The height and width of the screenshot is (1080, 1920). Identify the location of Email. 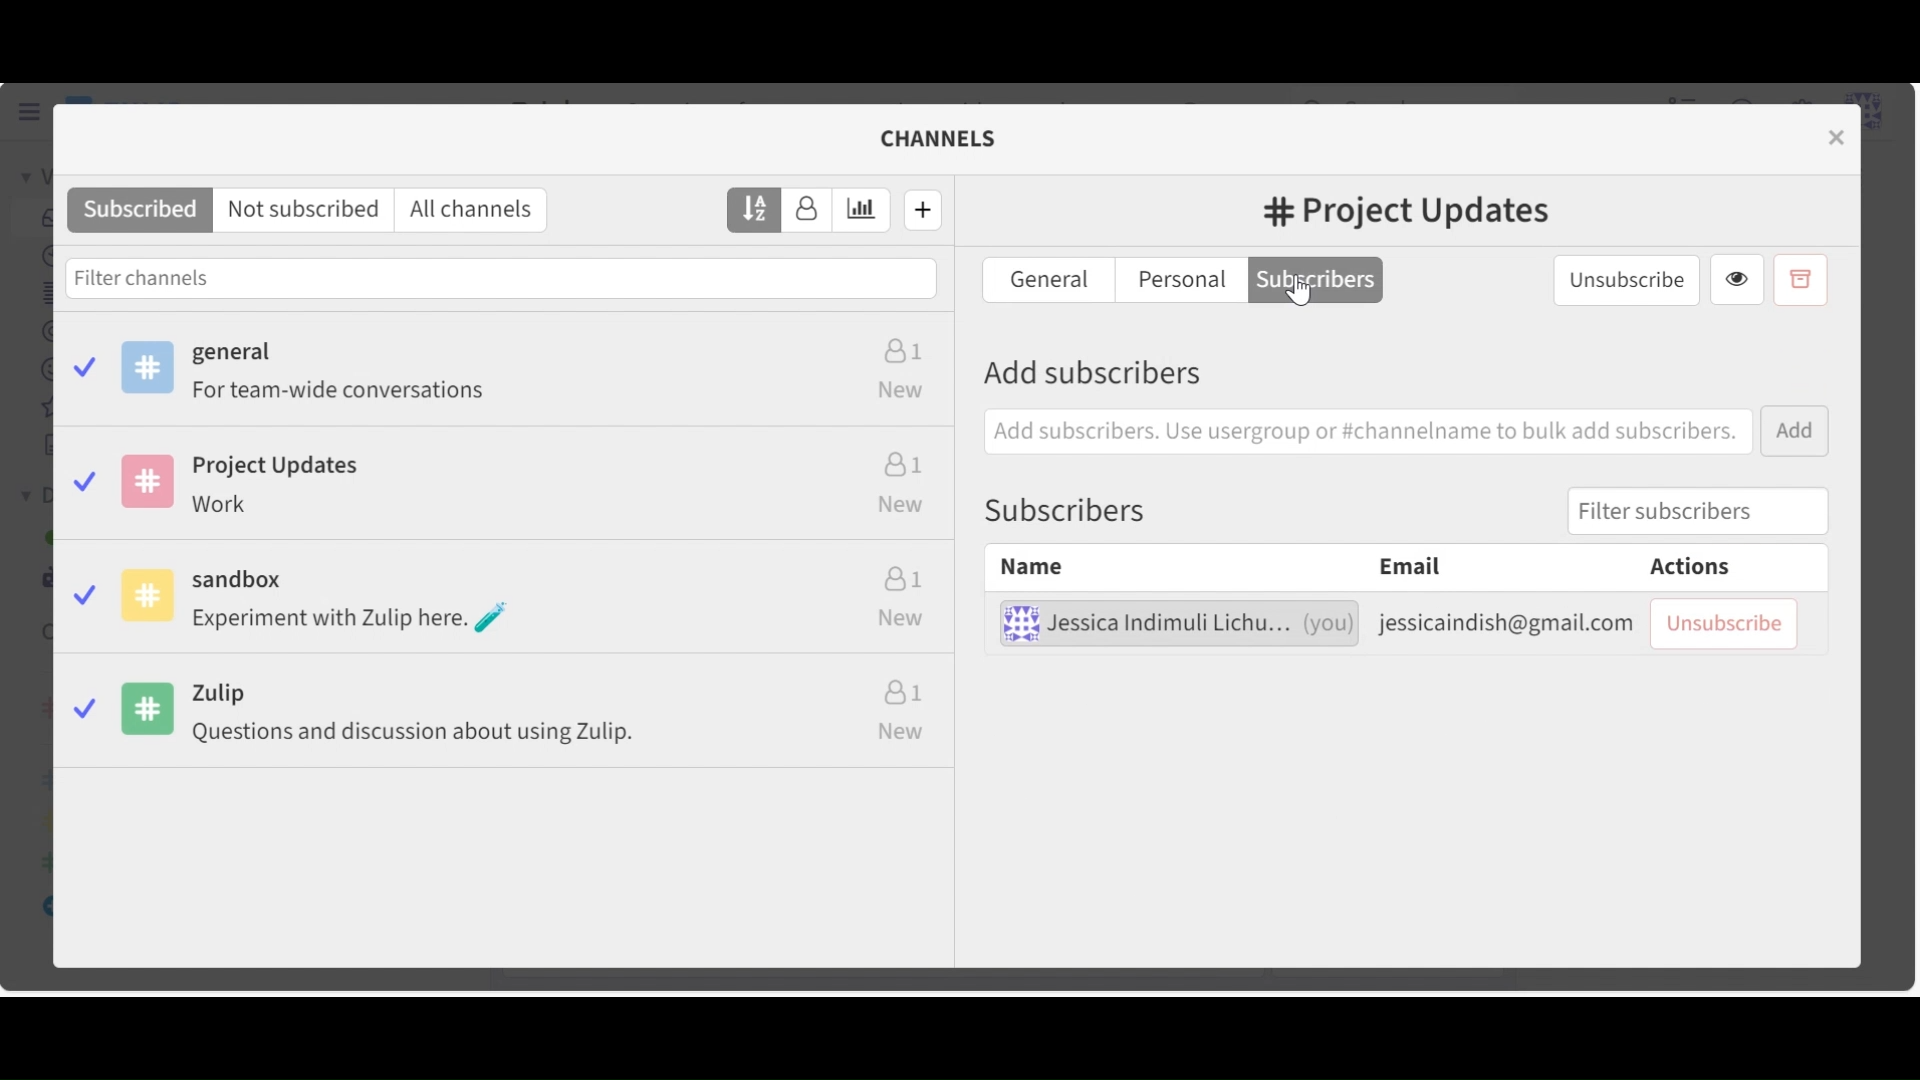
(1505, 568).